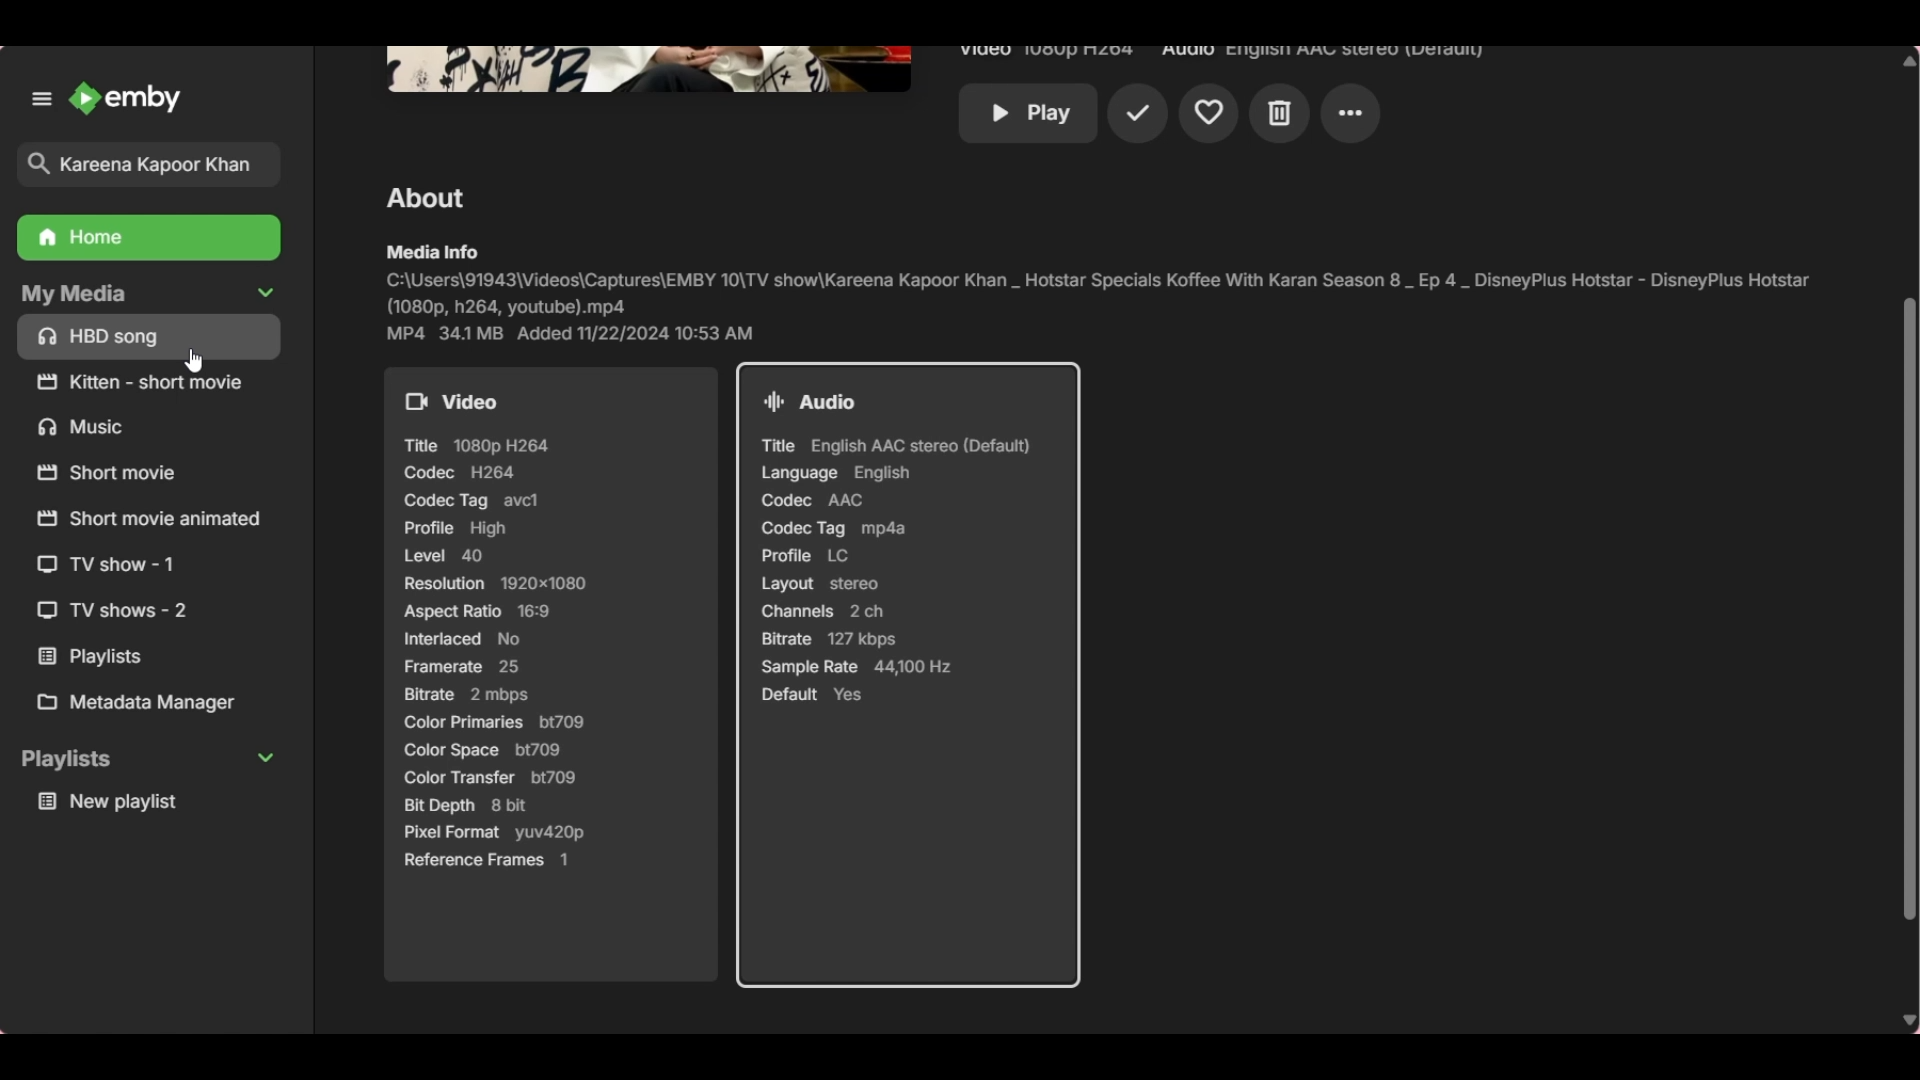  Describe the element at coordinates (265, 99) in the screenshot. I see `Close left panel` at that location.